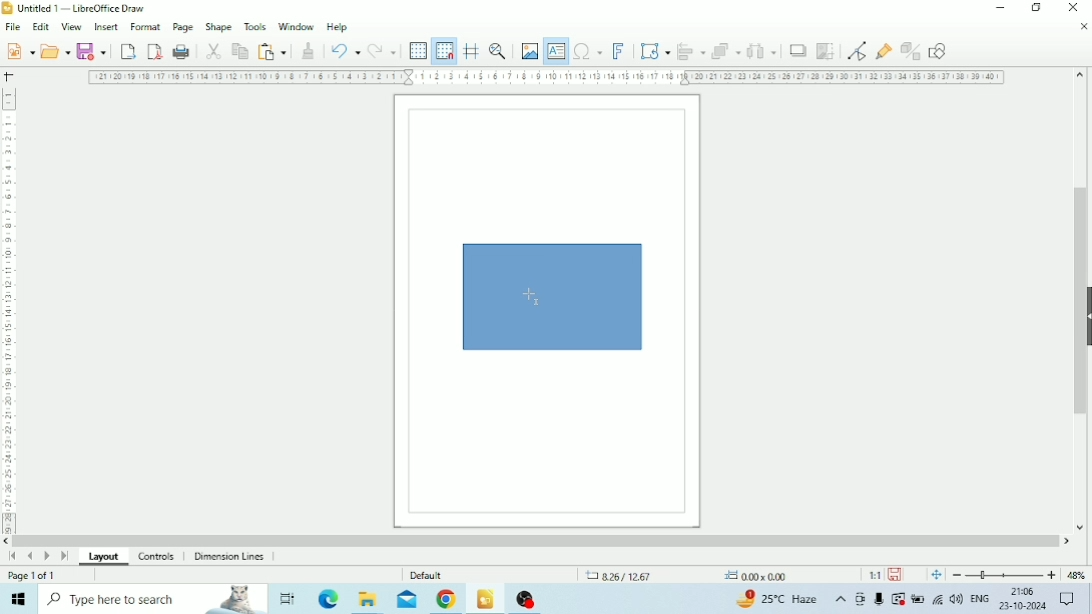  What do you see at coordinates (471, 51) in the screenshot?
I see `Helplines while moving` at bounding box center [471, 51].